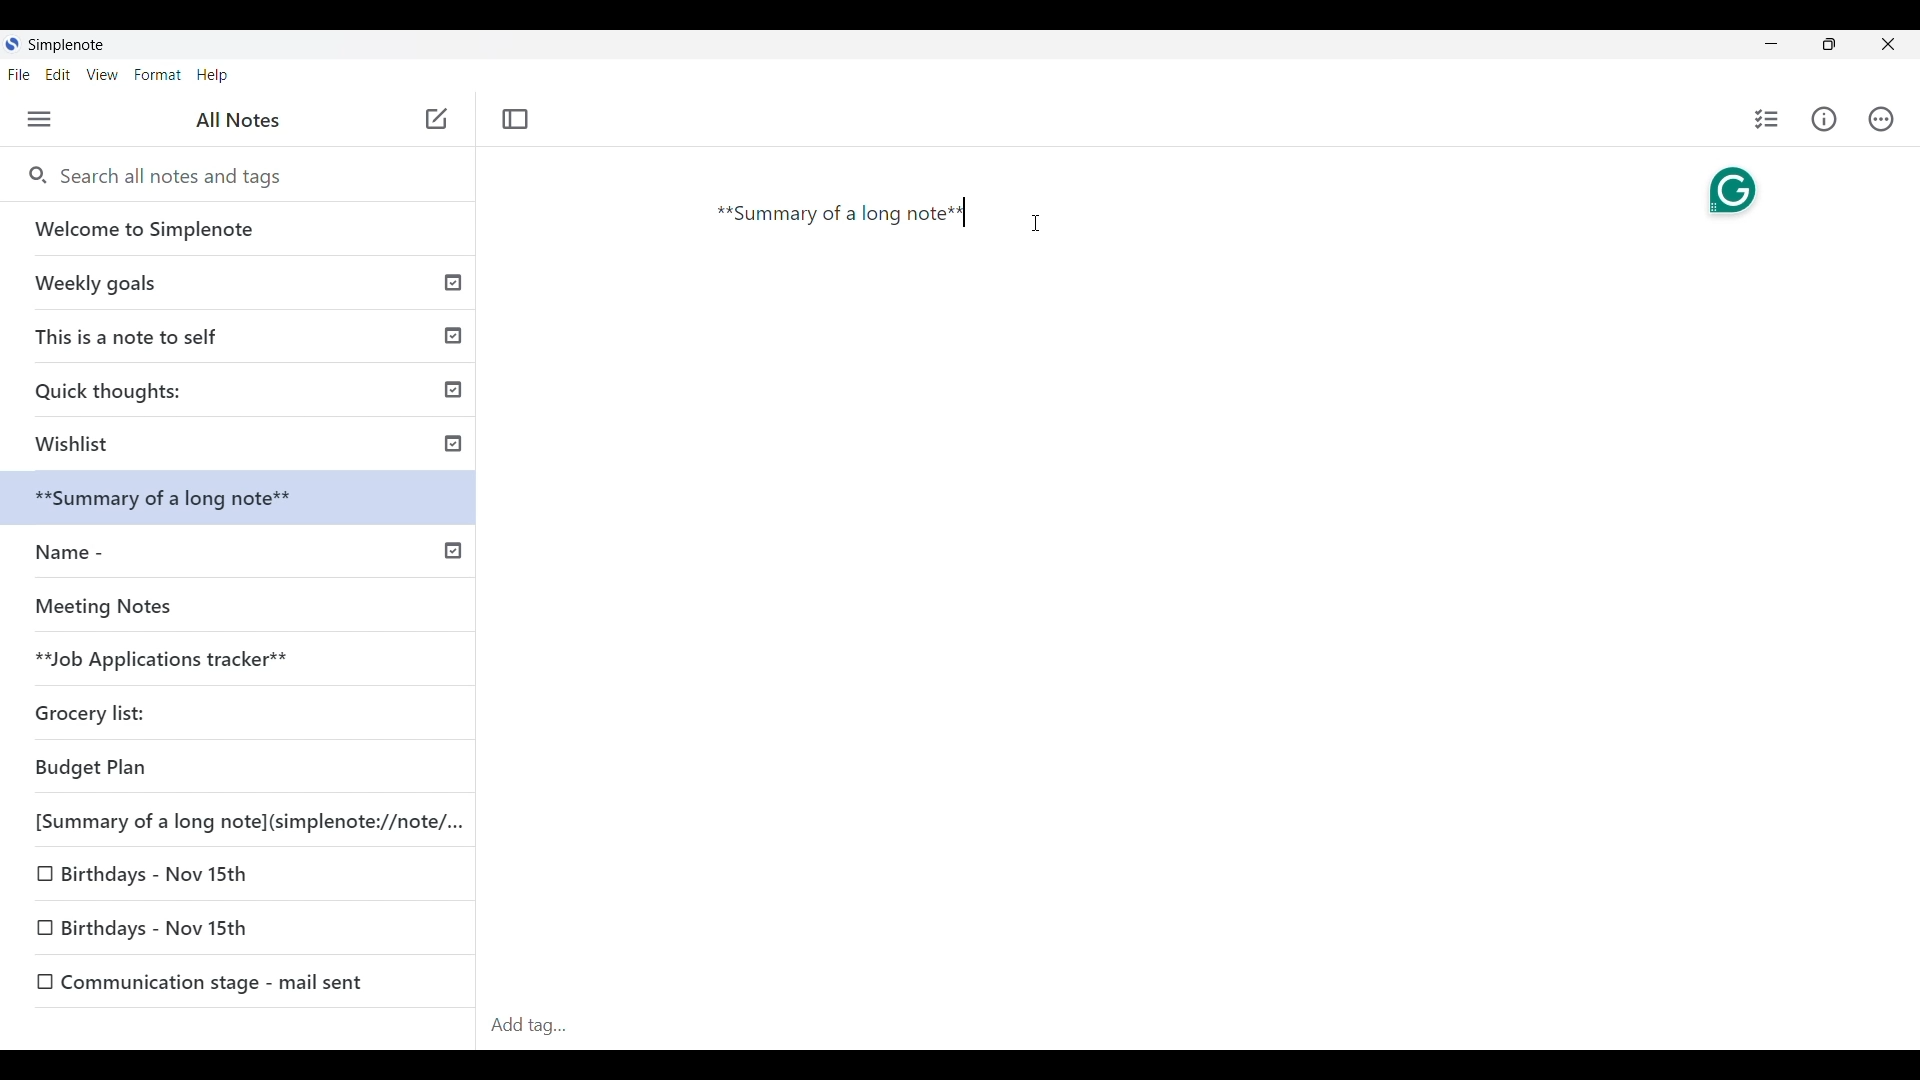 Image resolution: width=1920 pixels, height=1080 pixels. What do you see at coordinates (1723, 193) in the screenshot?
I see `Grammarly extension` at bounding box center [1723, 193].